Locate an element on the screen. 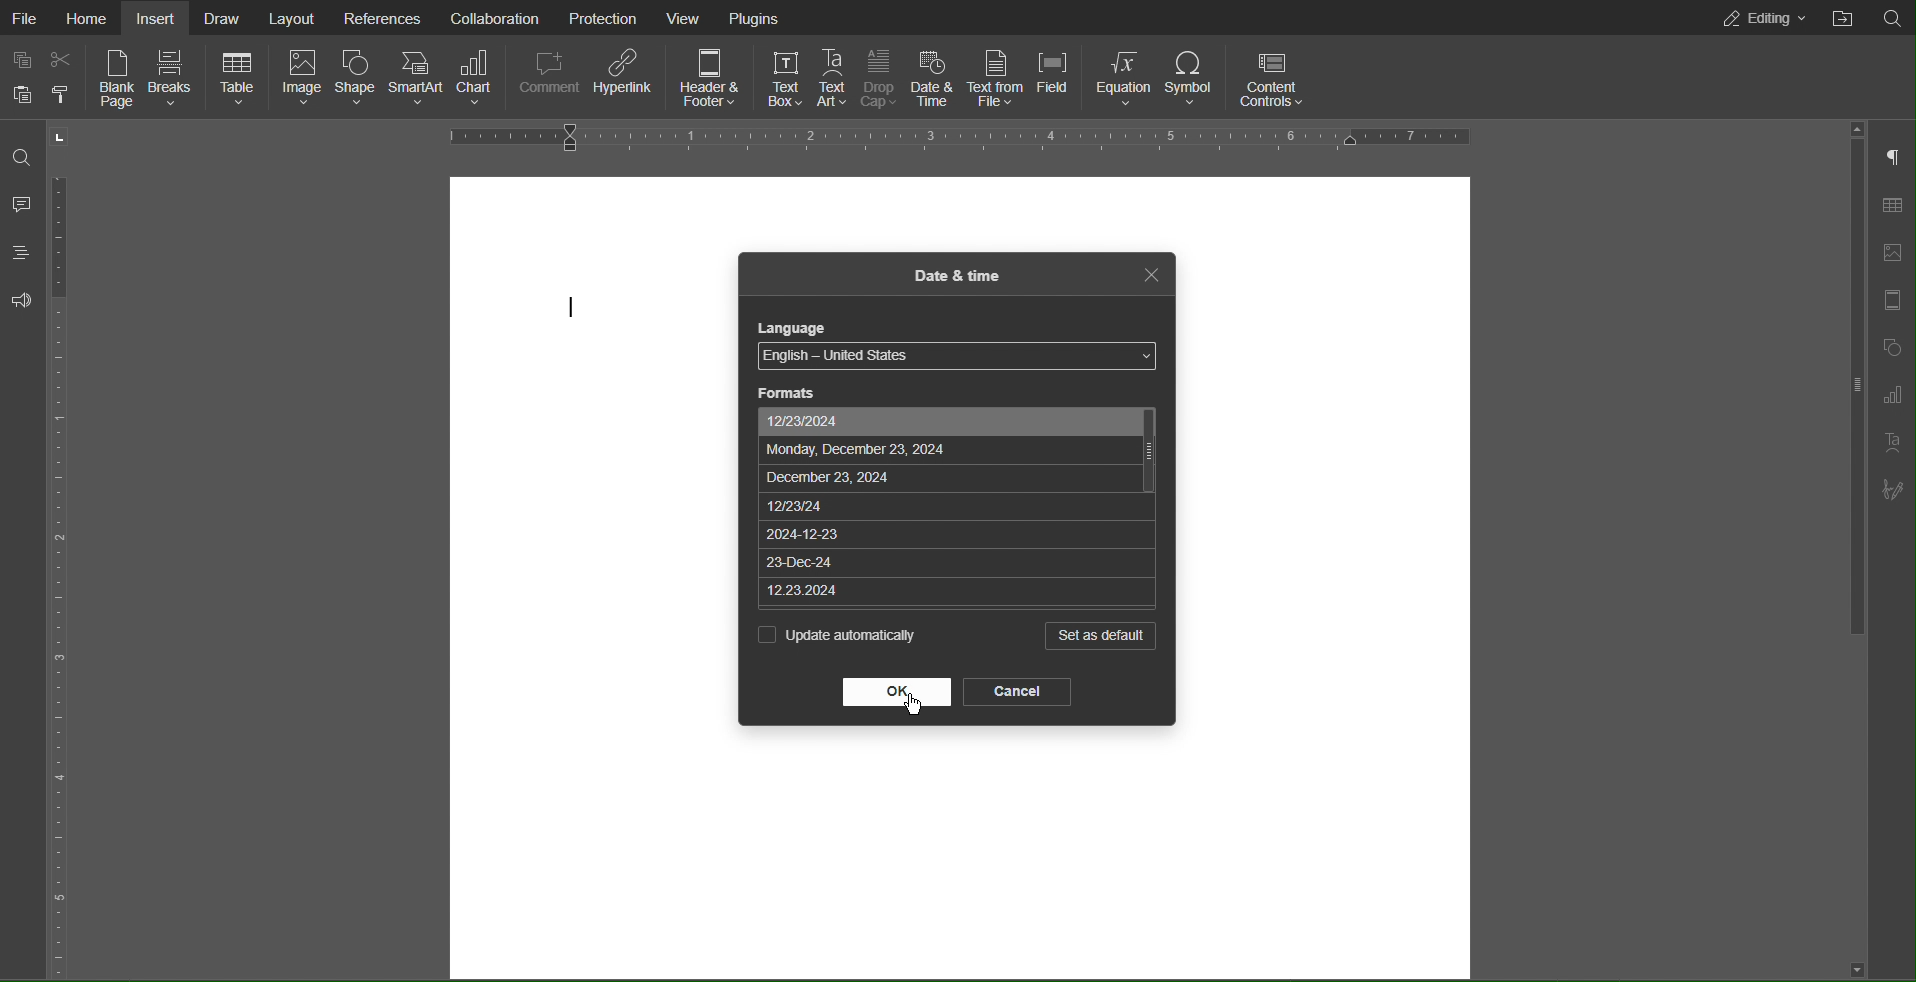 The width and height of the screenshot is (1916, 982). Signature is located at coordinates (1896, 491).